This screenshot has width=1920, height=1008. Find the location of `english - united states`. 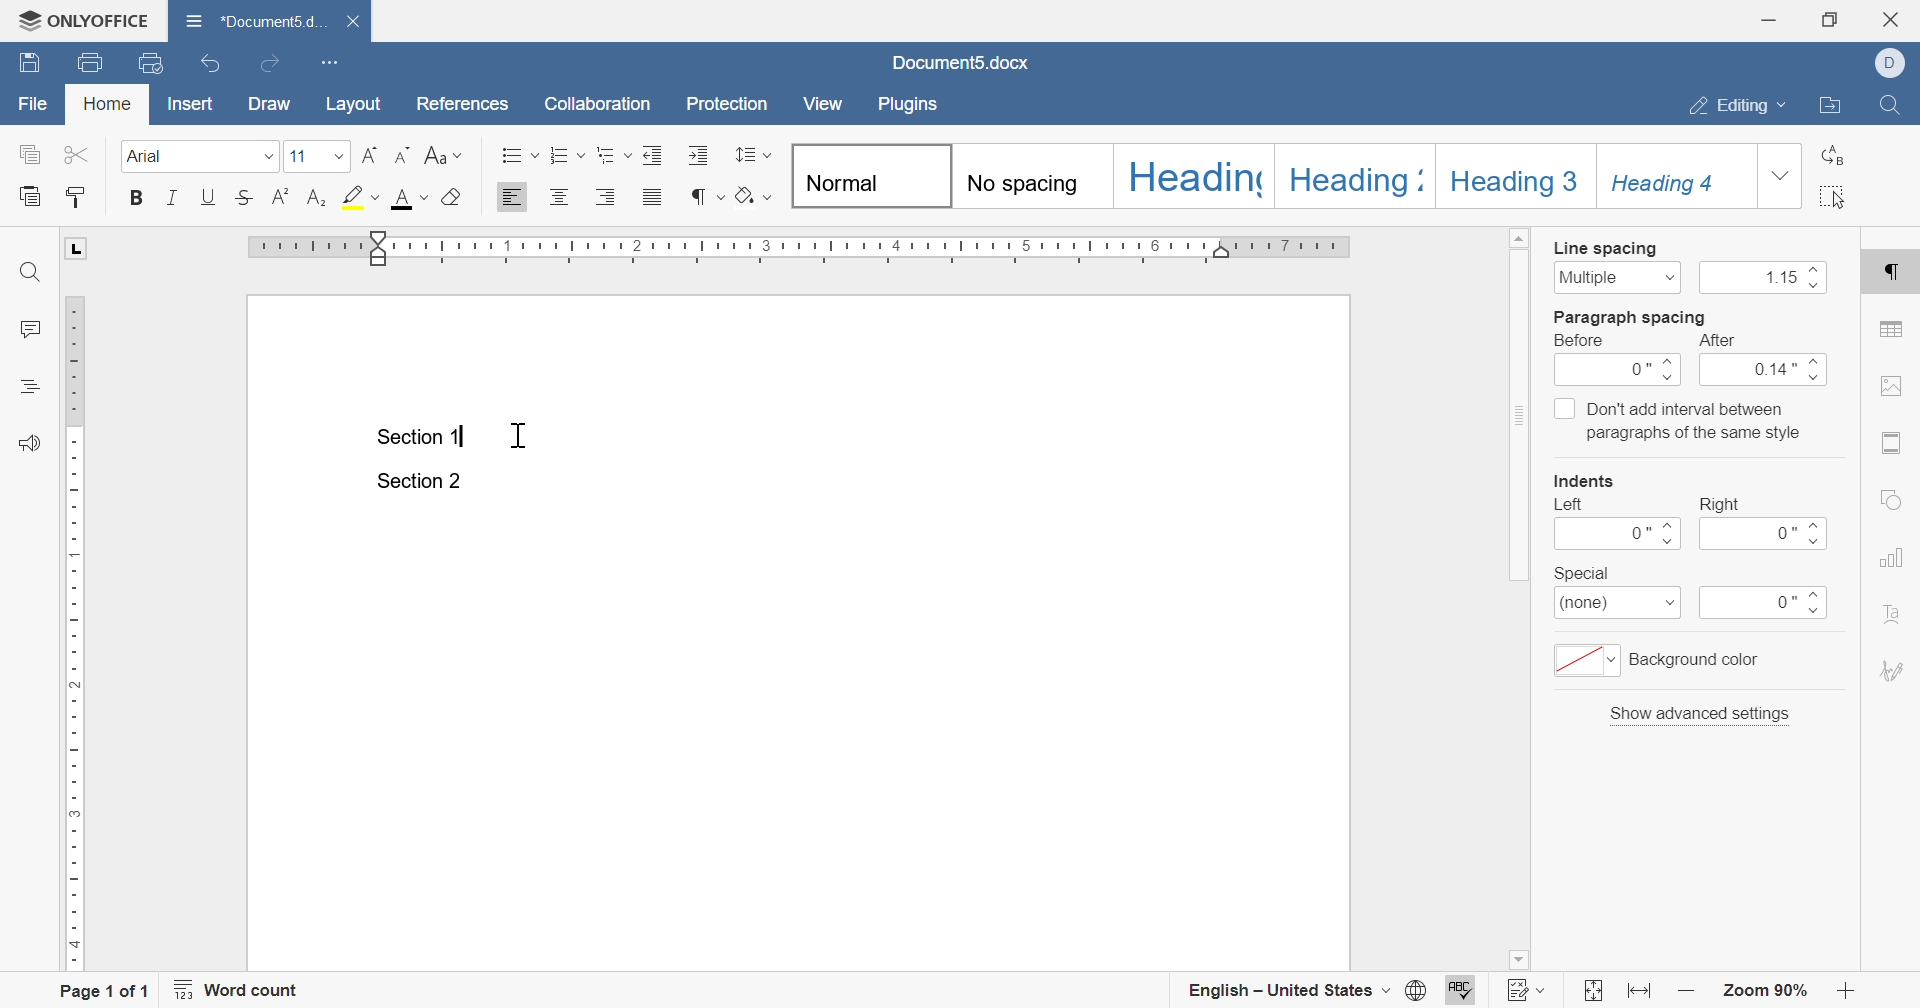

english - united states is located at coordinates (1305, 991).